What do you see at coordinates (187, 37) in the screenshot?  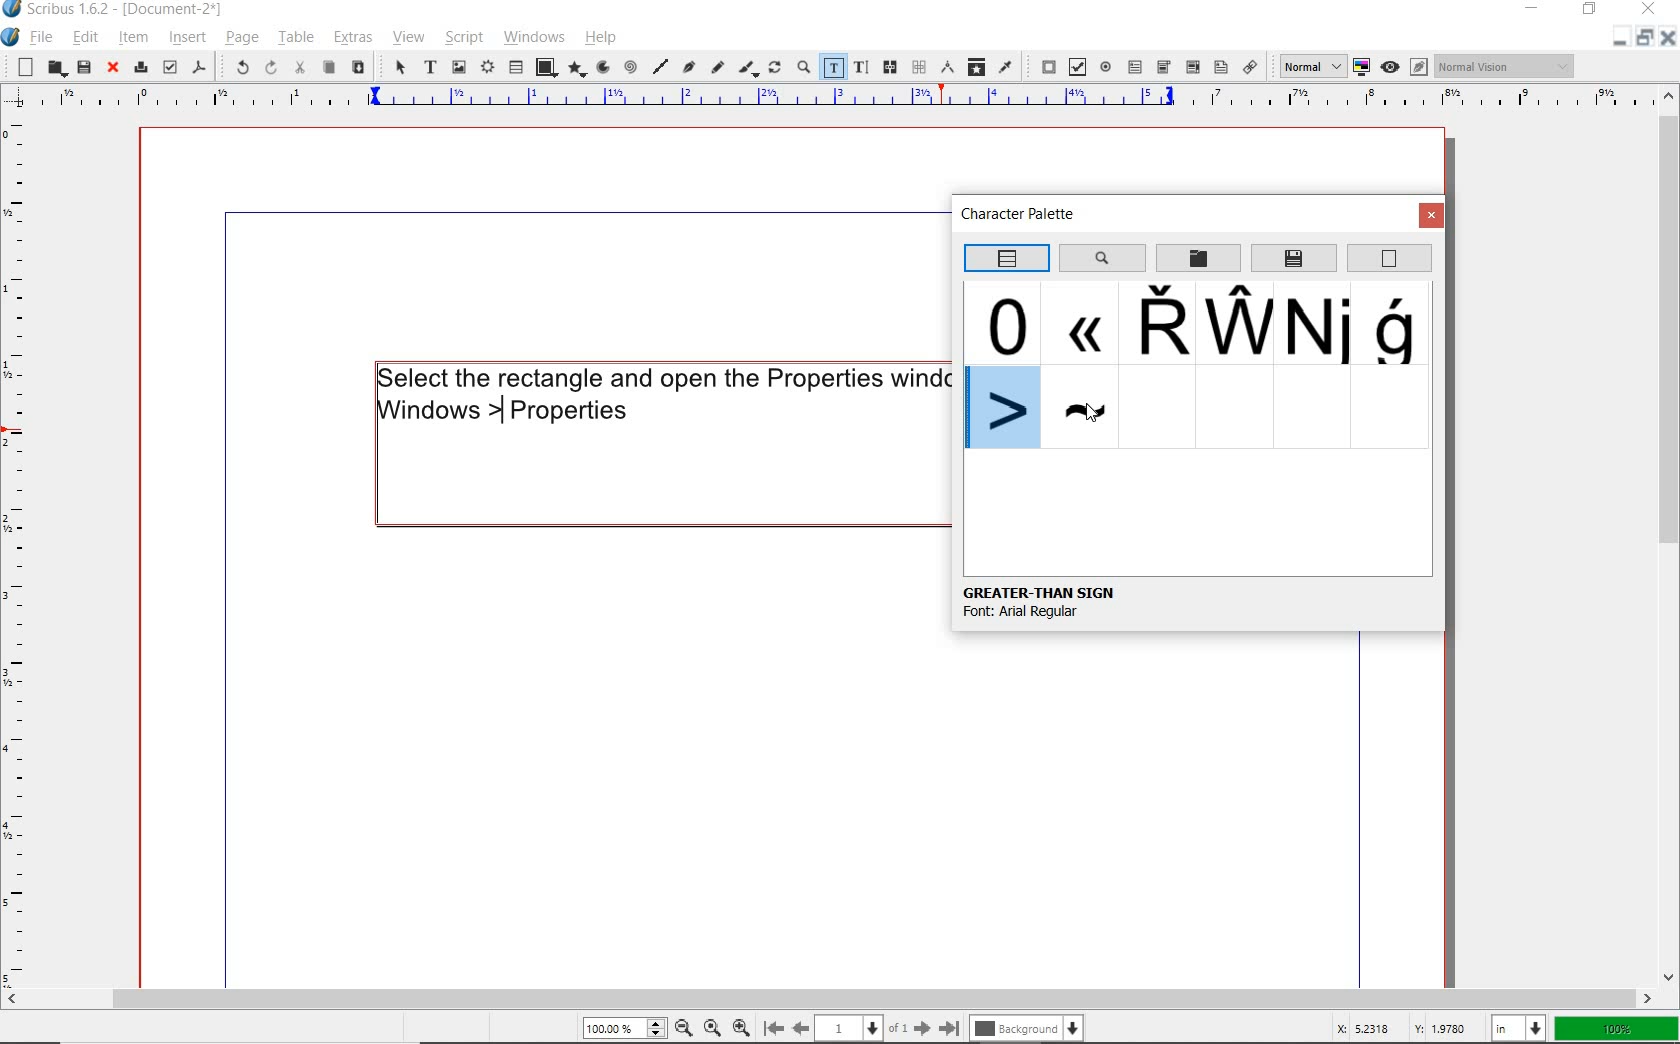 I see `insert` at bounding box center [187, 37].